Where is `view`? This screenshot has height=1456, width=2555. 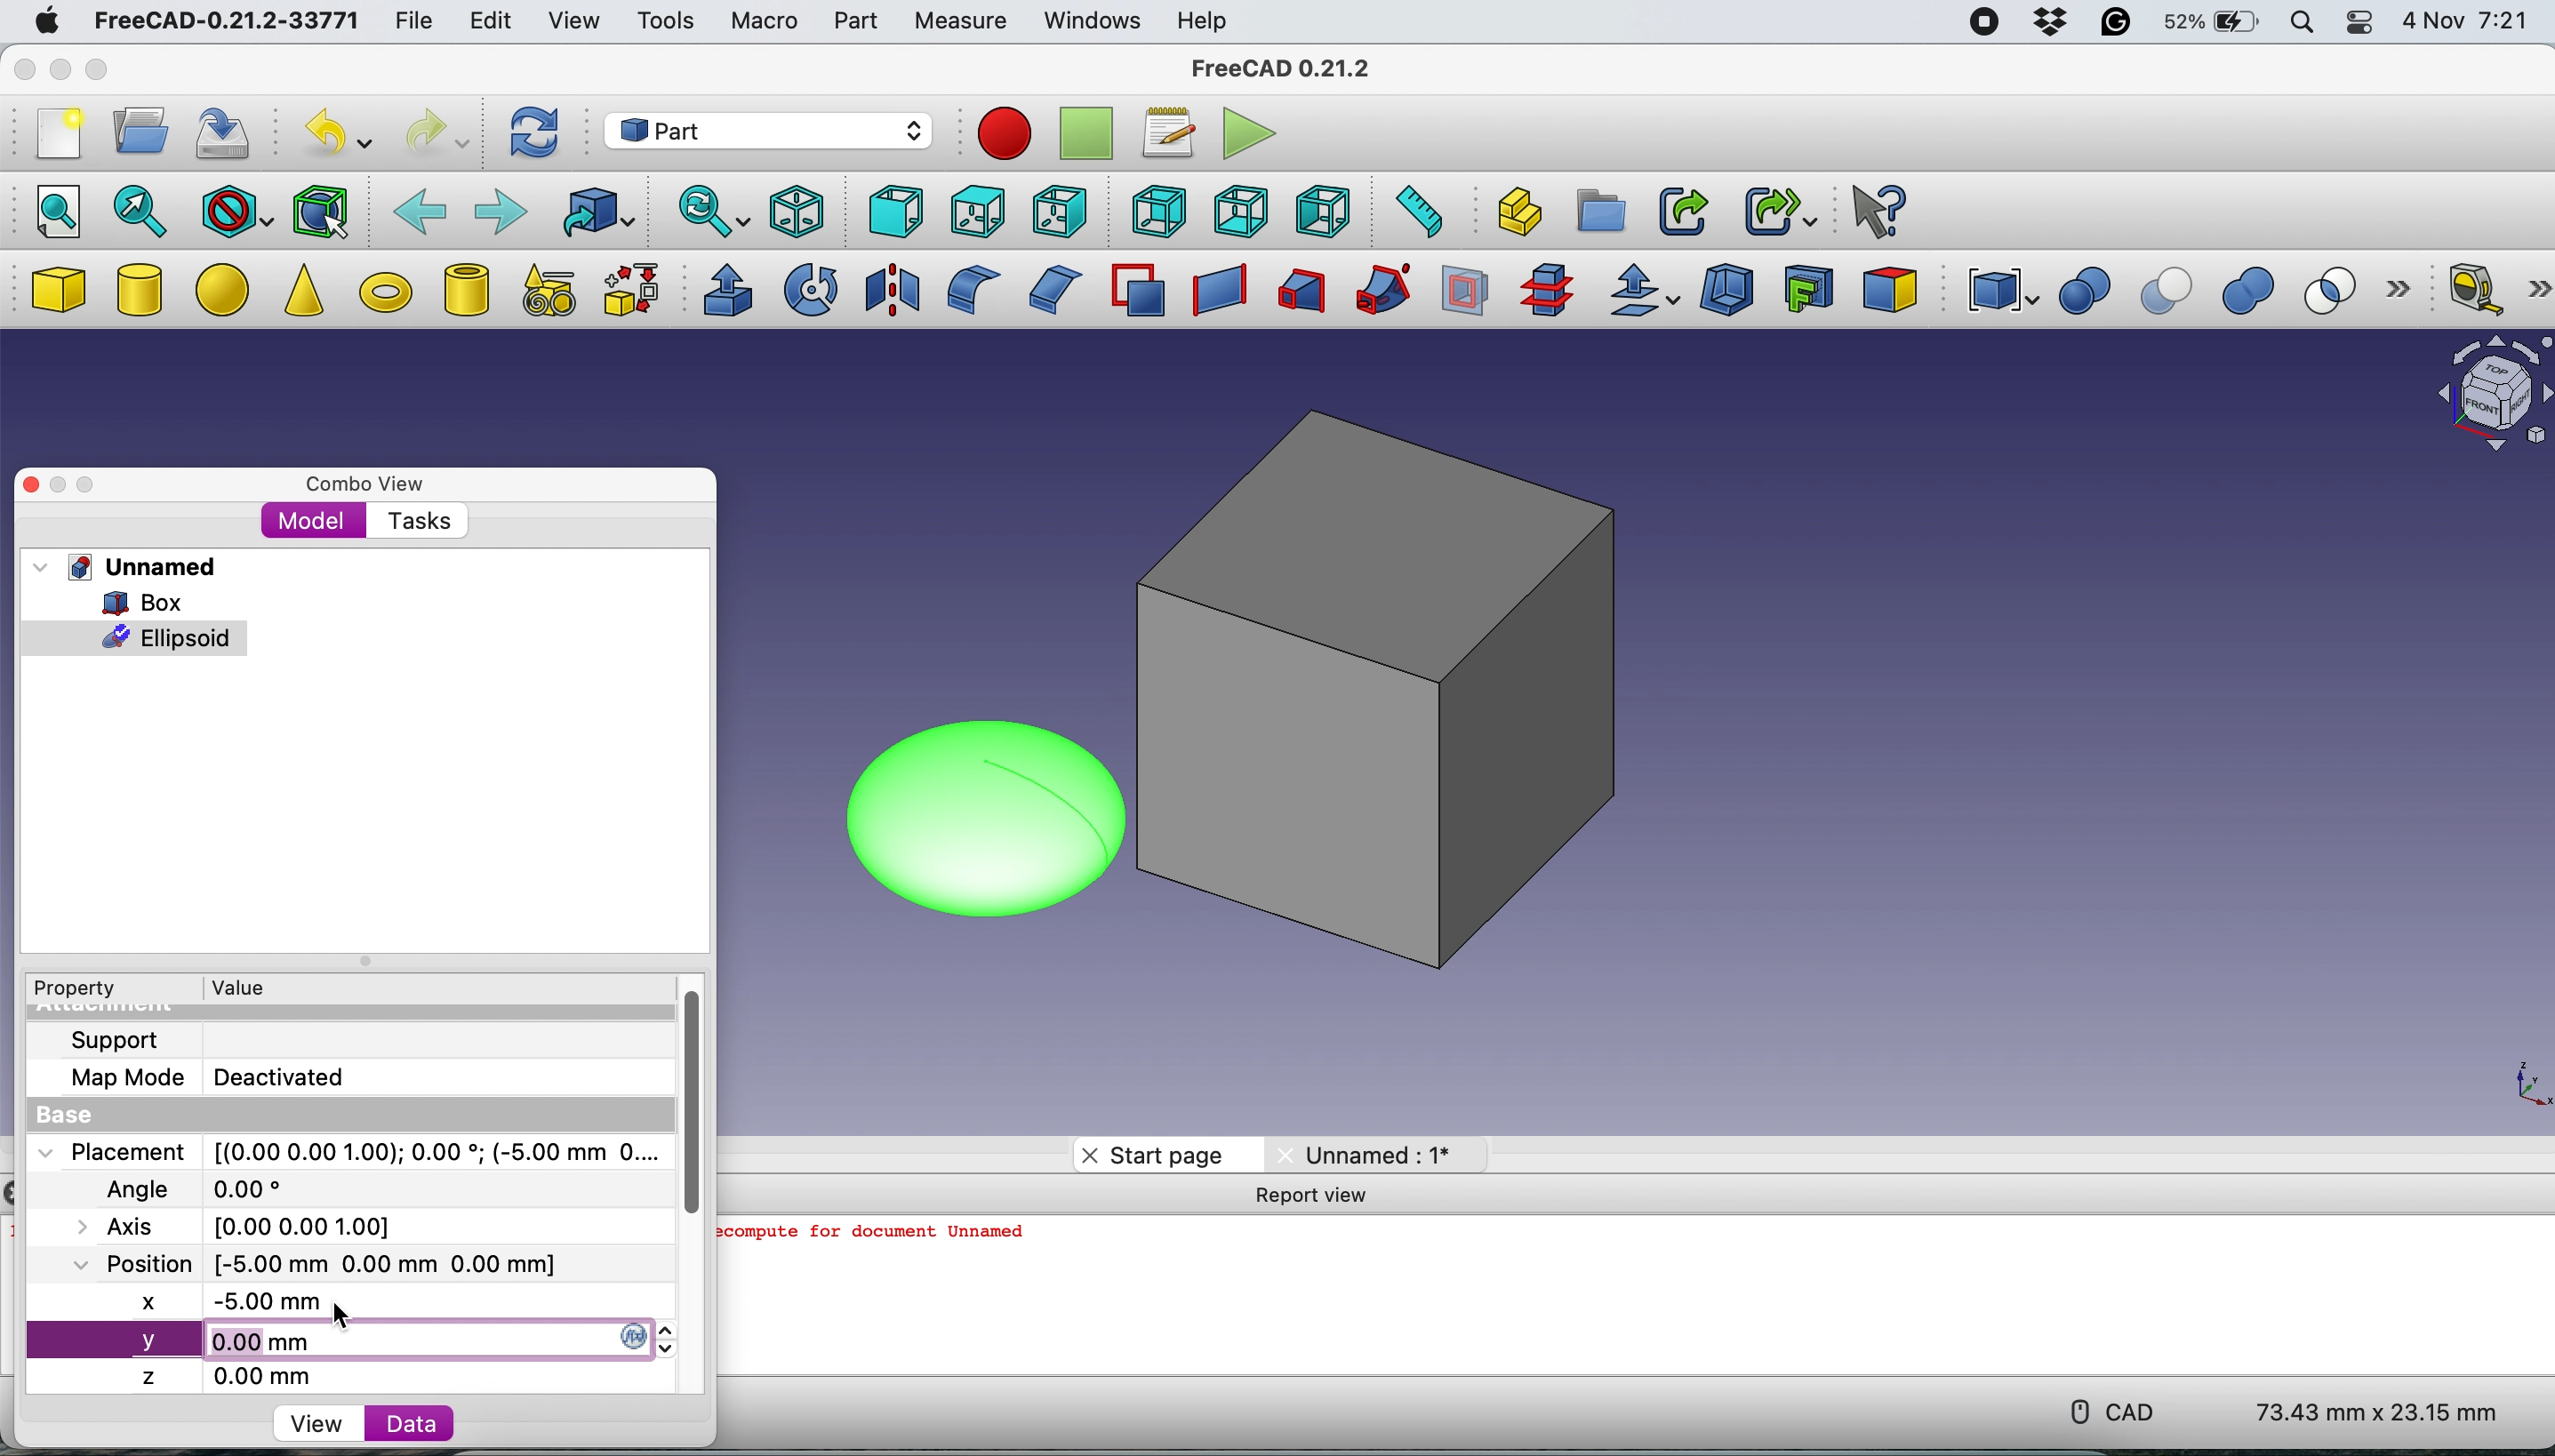
view is located at coordinates (323, 1422).